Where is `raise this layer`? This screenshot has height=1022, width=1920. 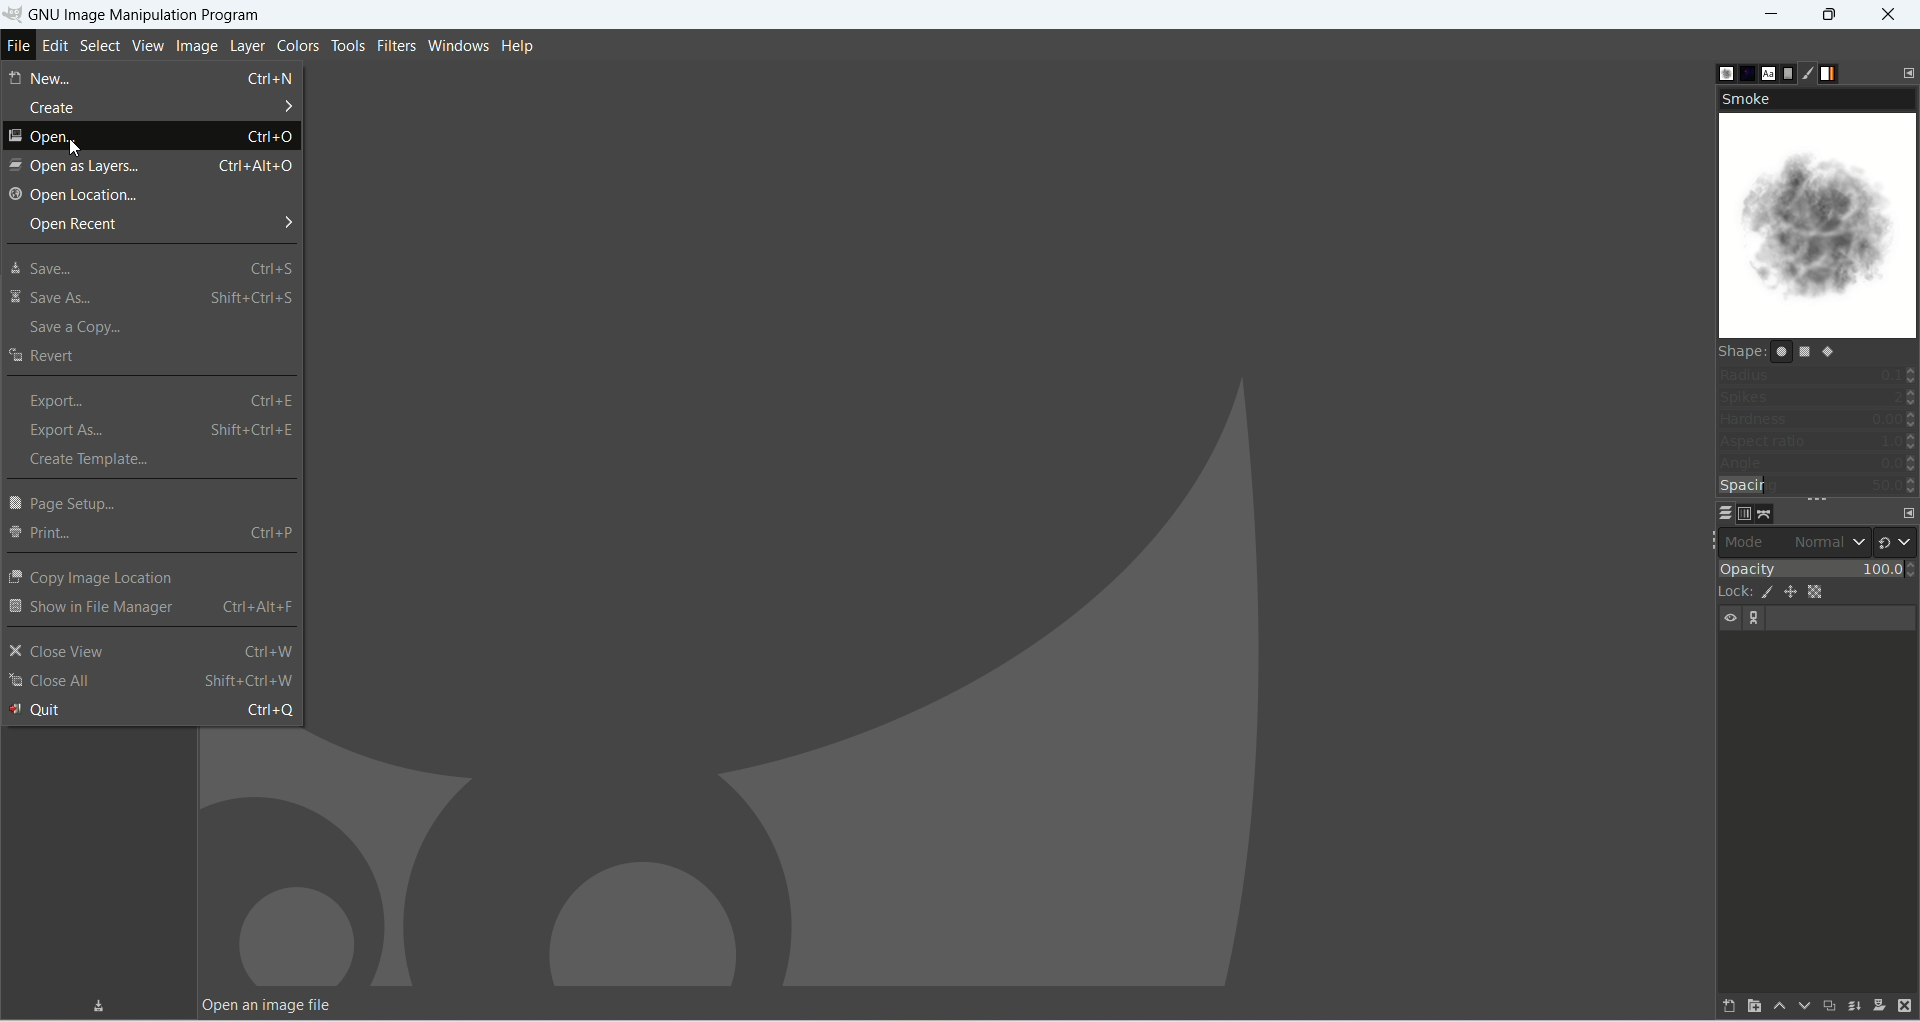
raise this layer is located at coordinates (1778, 1006).